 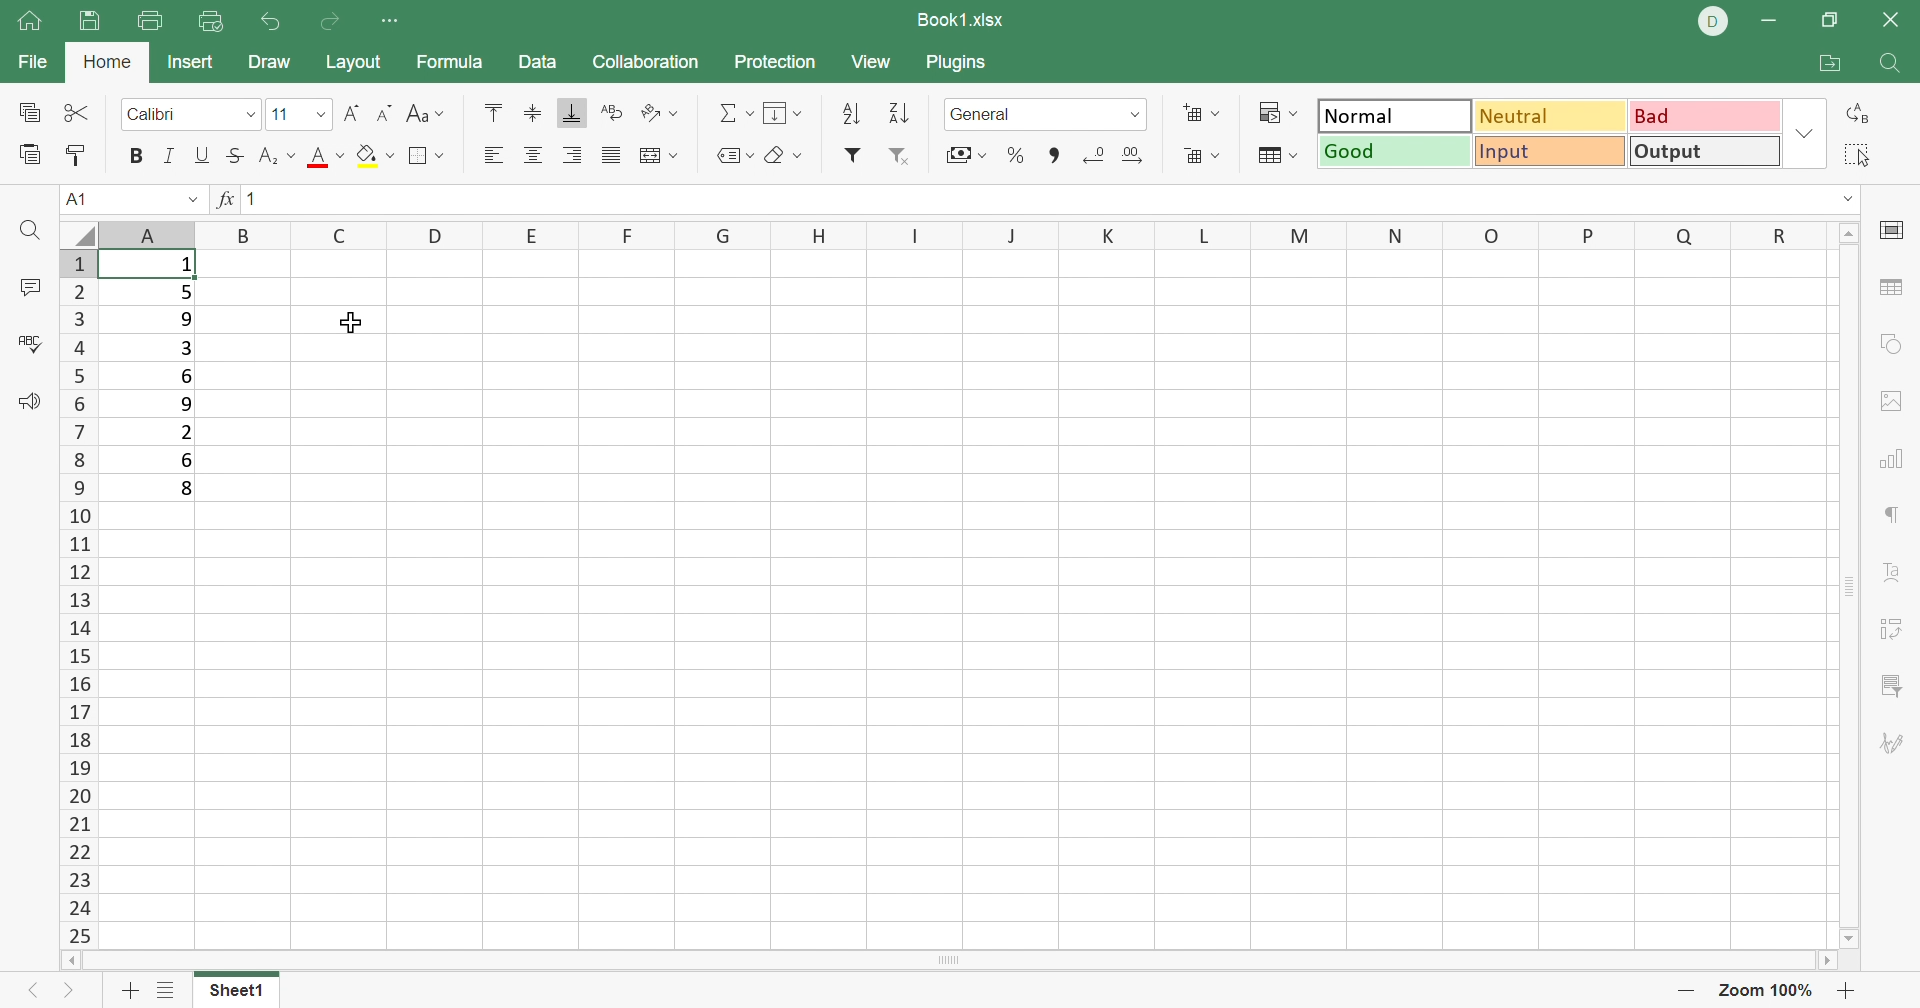 What do you see at coordinates (1204, 114) in the screenshot?
I see `Insert cells` at bounding box center [1204, 114].